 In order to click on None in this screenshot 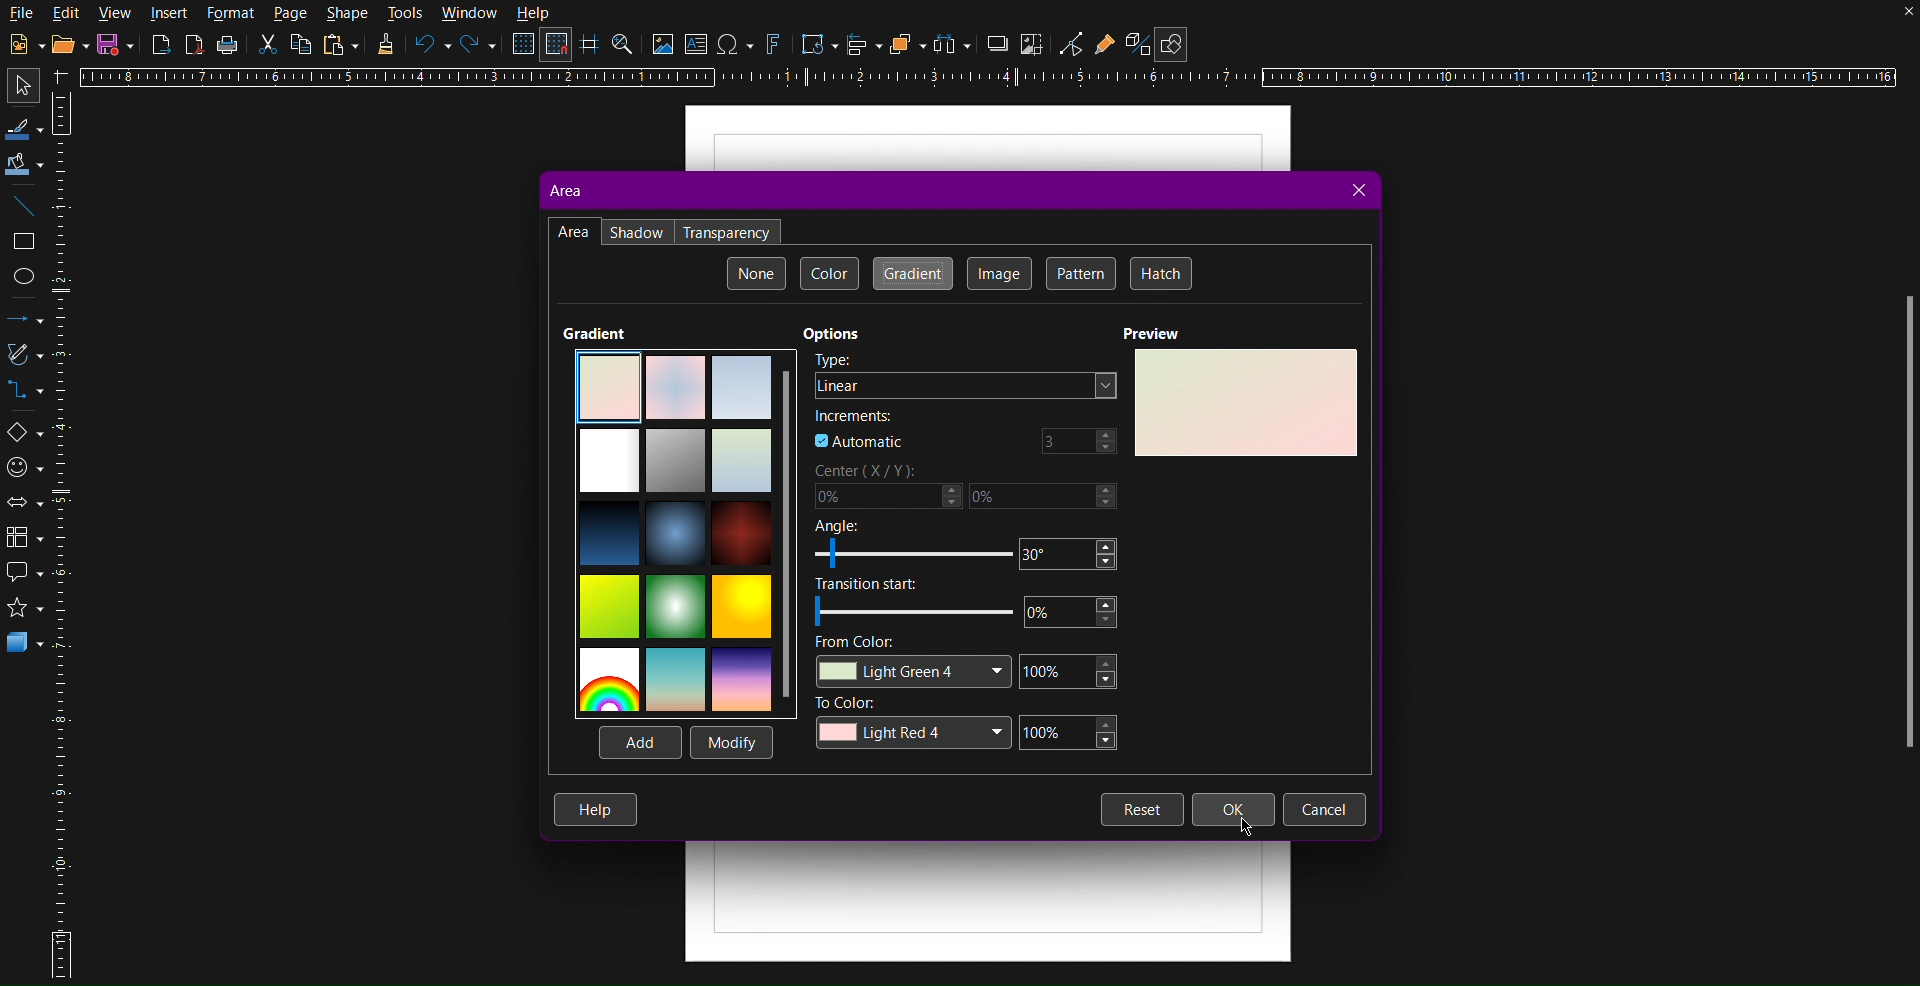, I will do `click(756, 273)`.